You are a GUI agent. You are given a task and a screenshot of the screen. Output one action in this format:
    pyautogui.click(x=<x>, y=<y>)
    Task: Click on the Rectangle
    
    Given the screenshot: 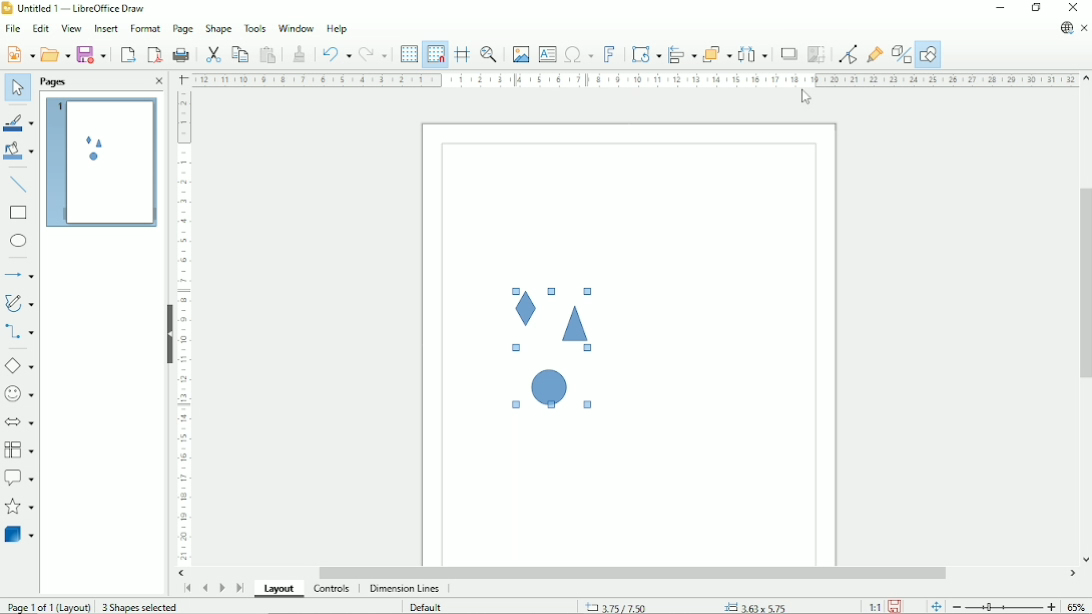 What is the action you would take?
    pyautogui.click(x=19, y=213)
    